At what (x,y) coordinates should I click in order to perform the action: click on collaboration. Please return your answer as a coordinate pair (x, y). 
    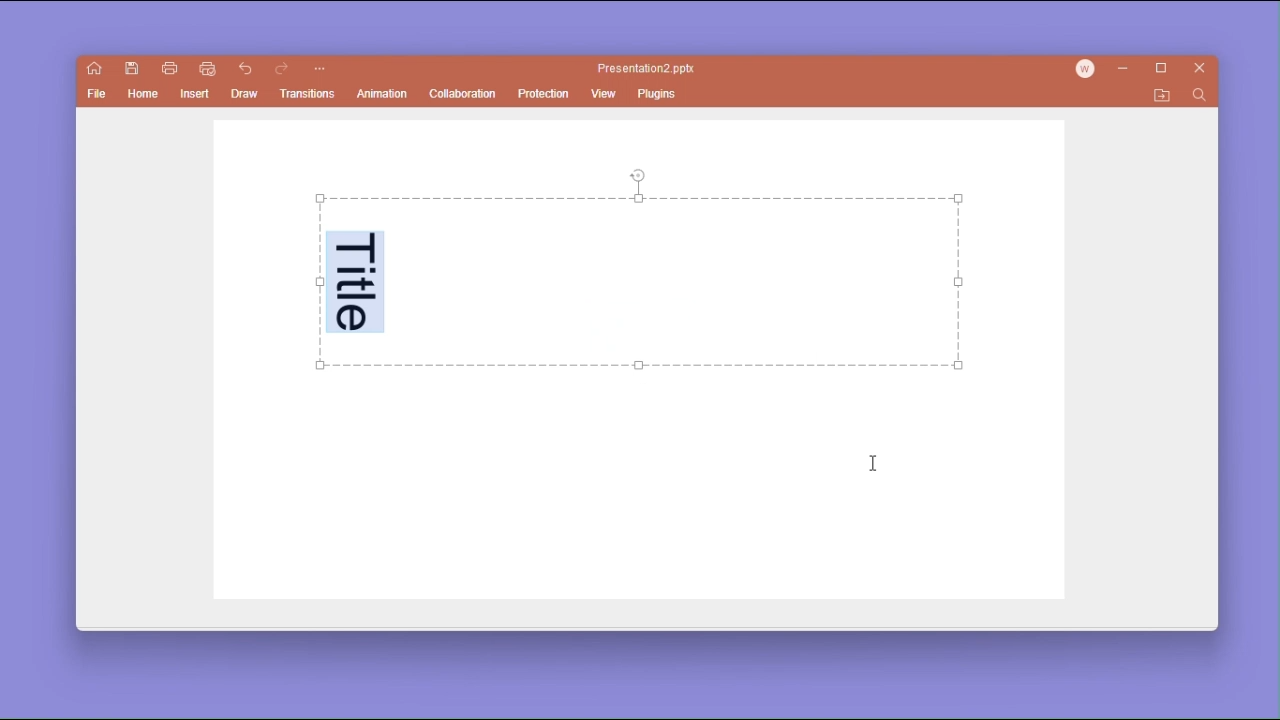
    Looking at the image, I should click on (462, 93).